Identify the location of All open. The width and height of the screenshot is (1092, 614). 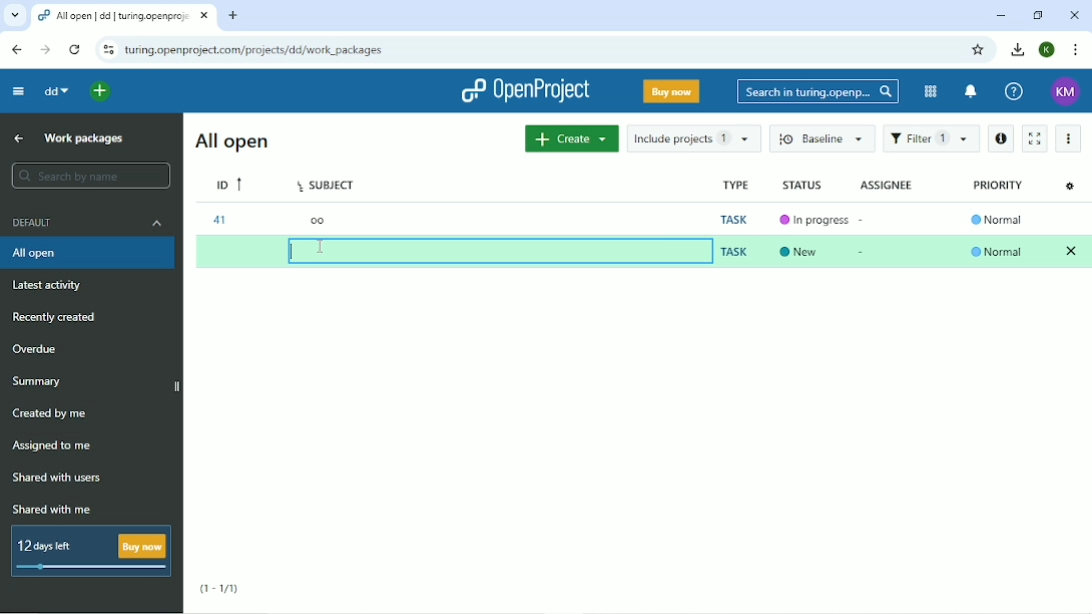
(89, 254).